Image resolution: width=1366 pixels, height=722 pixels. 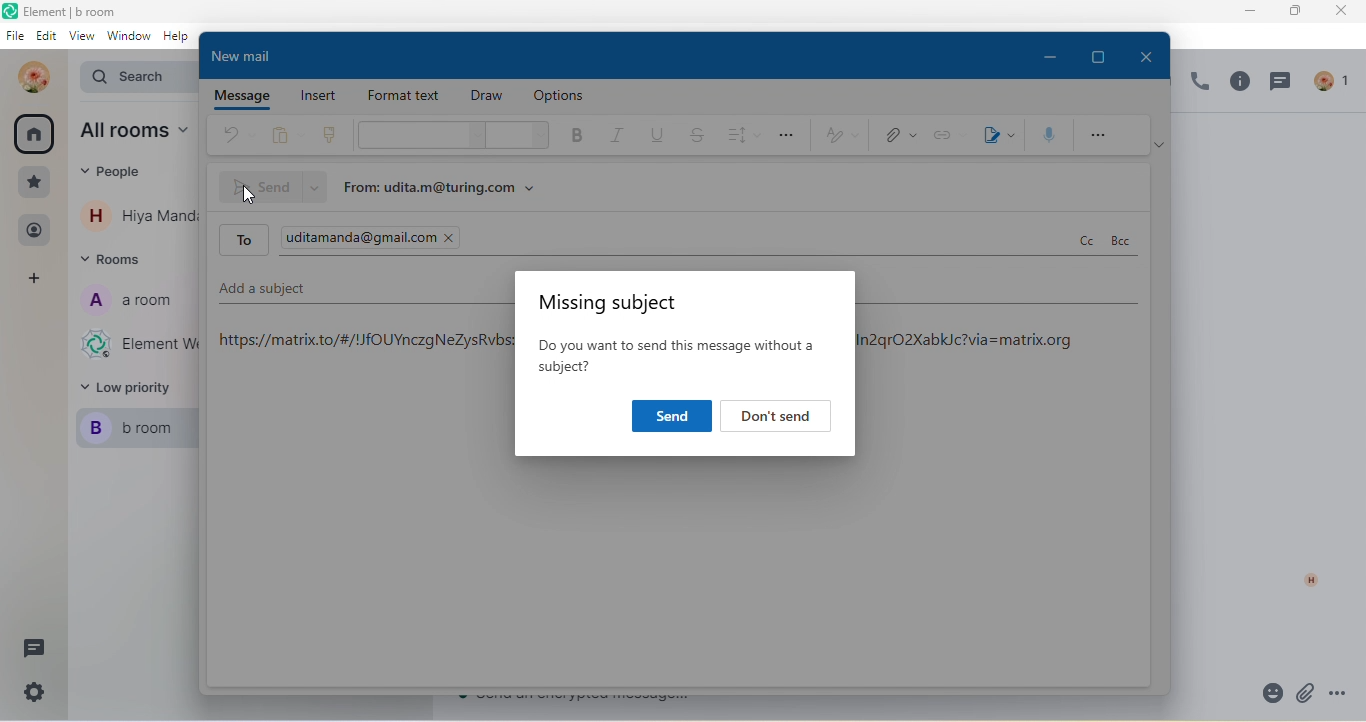 I want to click on file, so click(x=14, y=38).